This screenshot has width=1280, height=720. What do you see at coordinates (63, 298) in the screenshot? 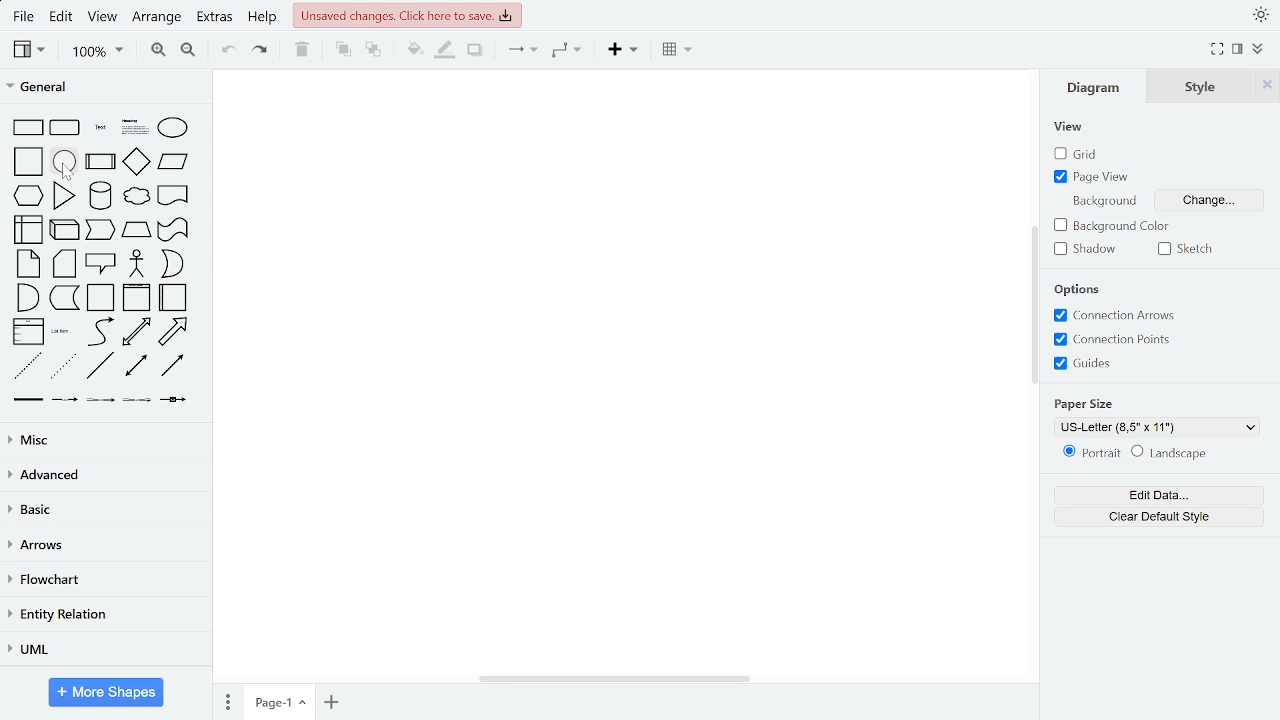
I see `data storage` at bounding box center [63, 298].